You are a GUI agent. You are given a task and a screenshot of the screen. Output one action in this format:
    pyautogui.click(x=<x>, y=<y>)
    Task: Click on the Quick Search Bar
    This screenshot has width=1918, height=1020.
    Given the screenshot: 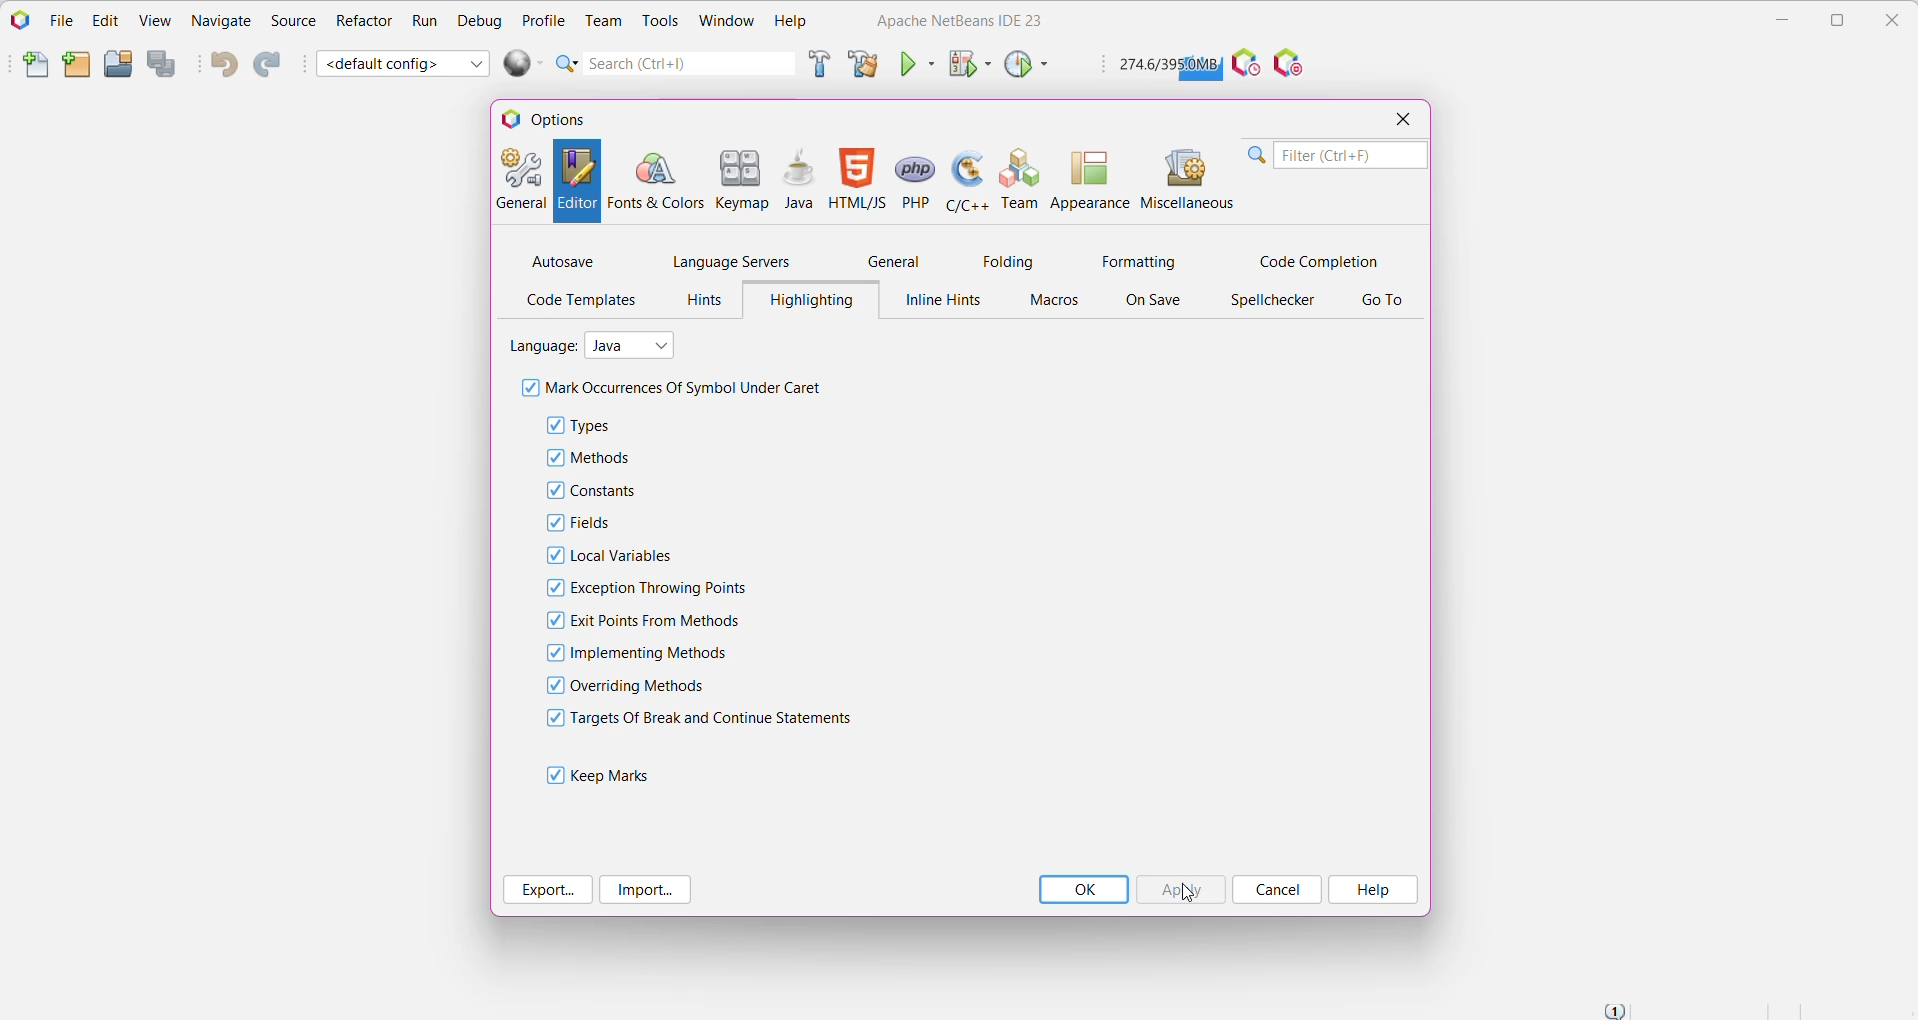 What is the action you would take?
    pyautogui.click(x=673, y=63)
    